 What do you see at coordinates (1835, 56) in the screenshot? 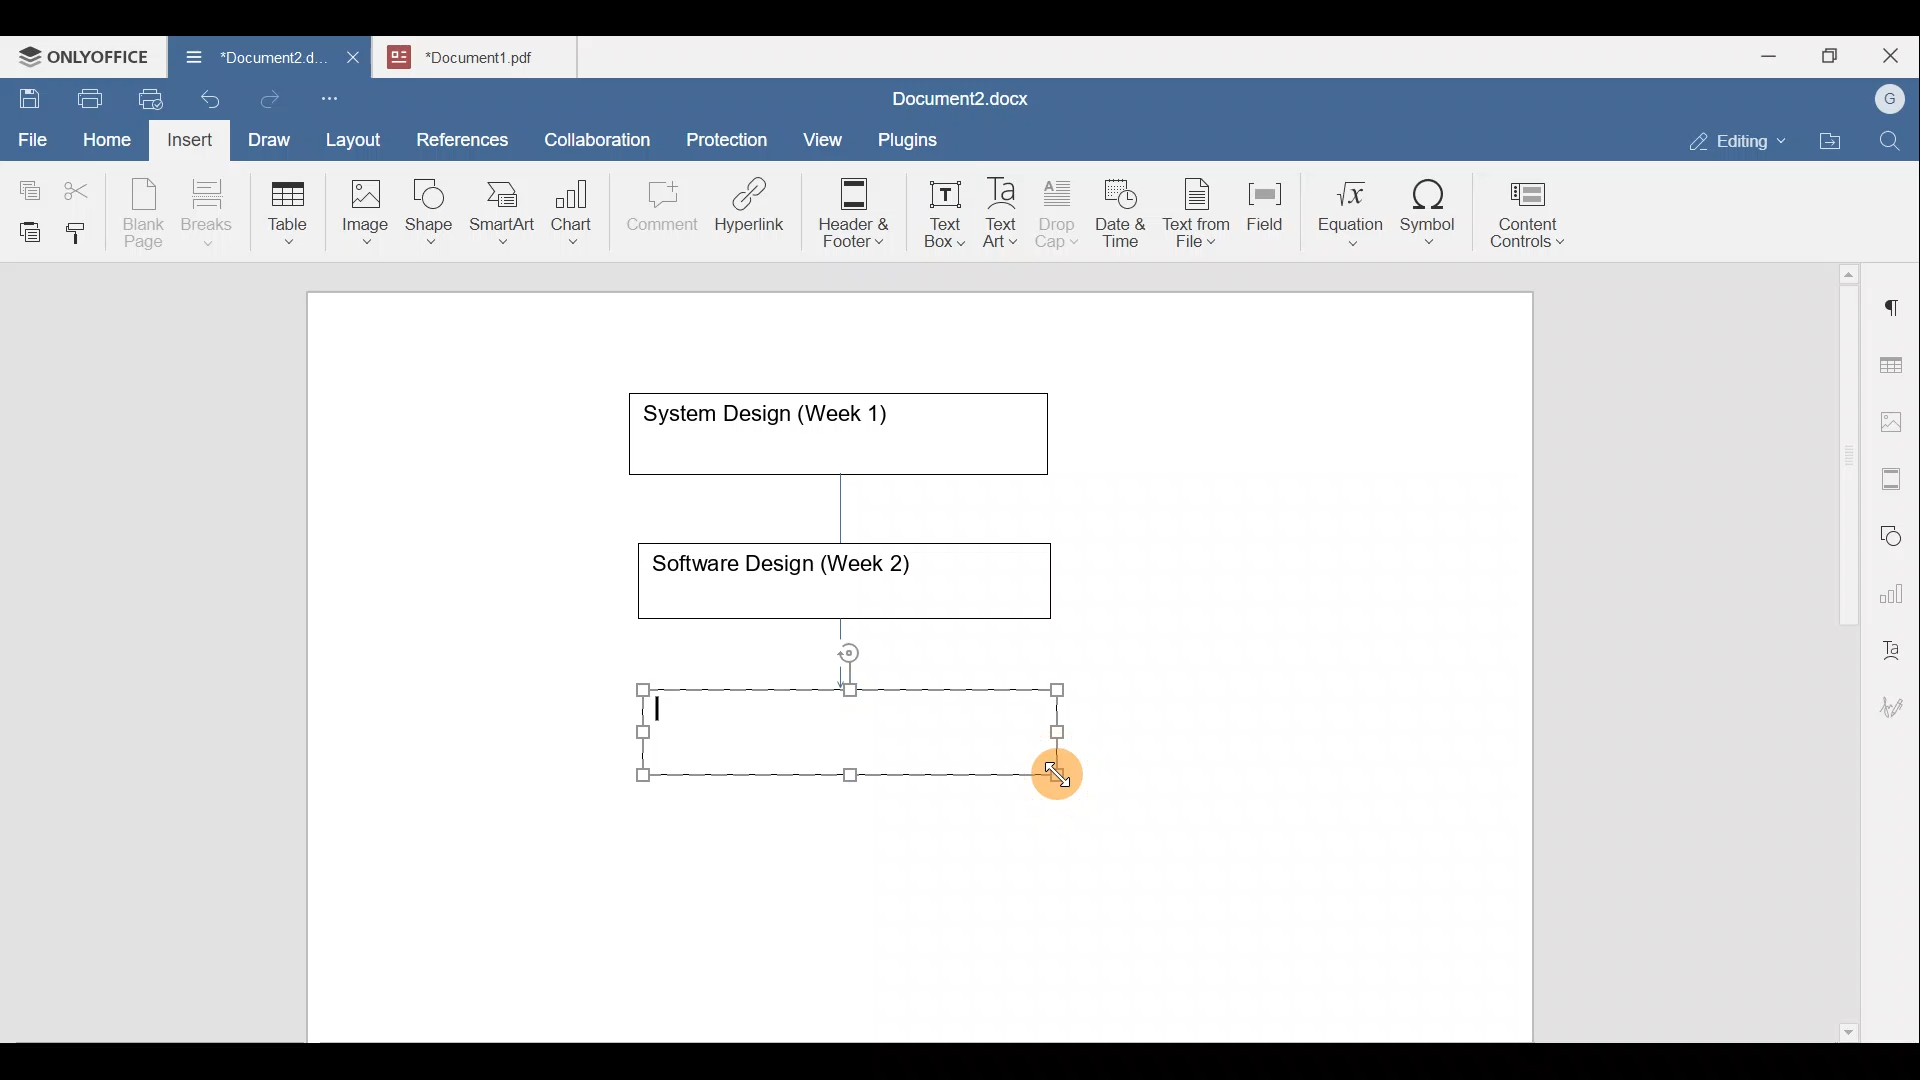
I see `Maximize` at bounding box center [1835, 56].